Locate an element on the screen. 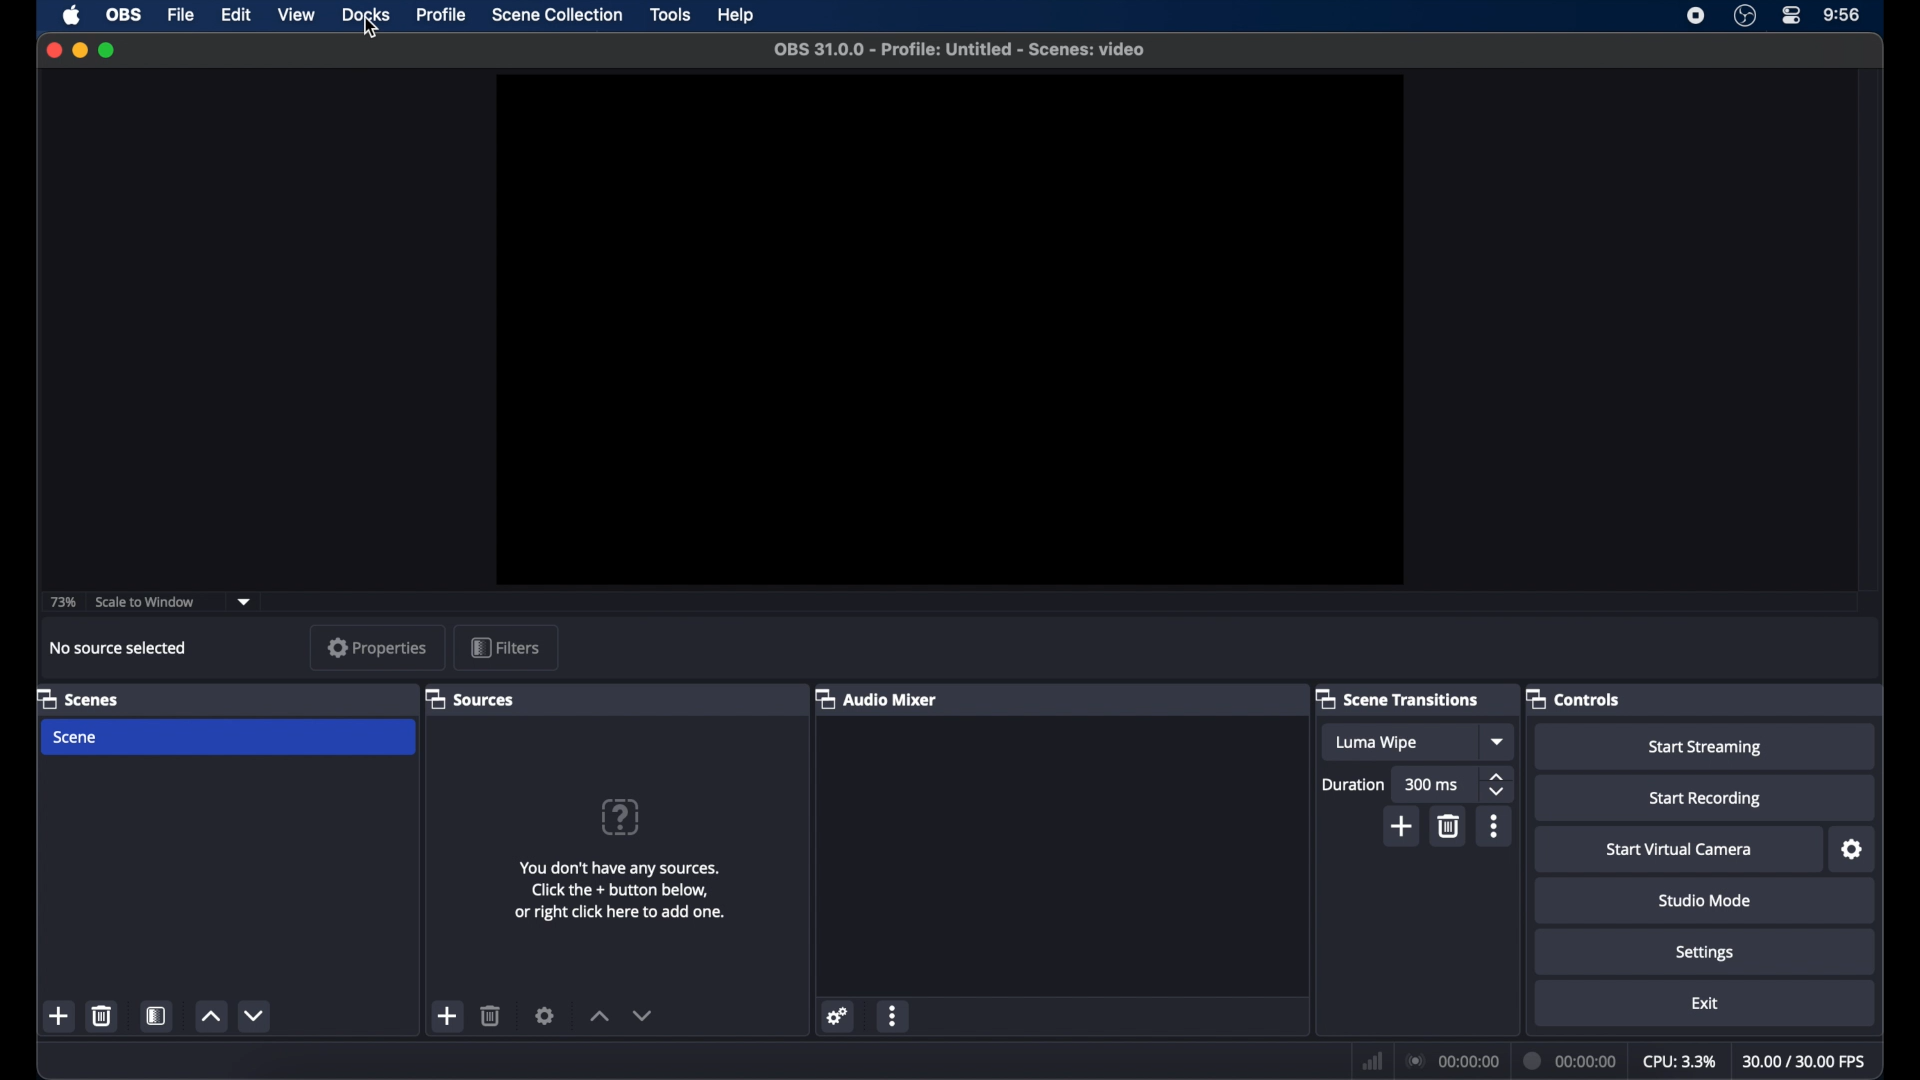 The image size is (1920, 1080). add is located at coordinates (448, 1016).